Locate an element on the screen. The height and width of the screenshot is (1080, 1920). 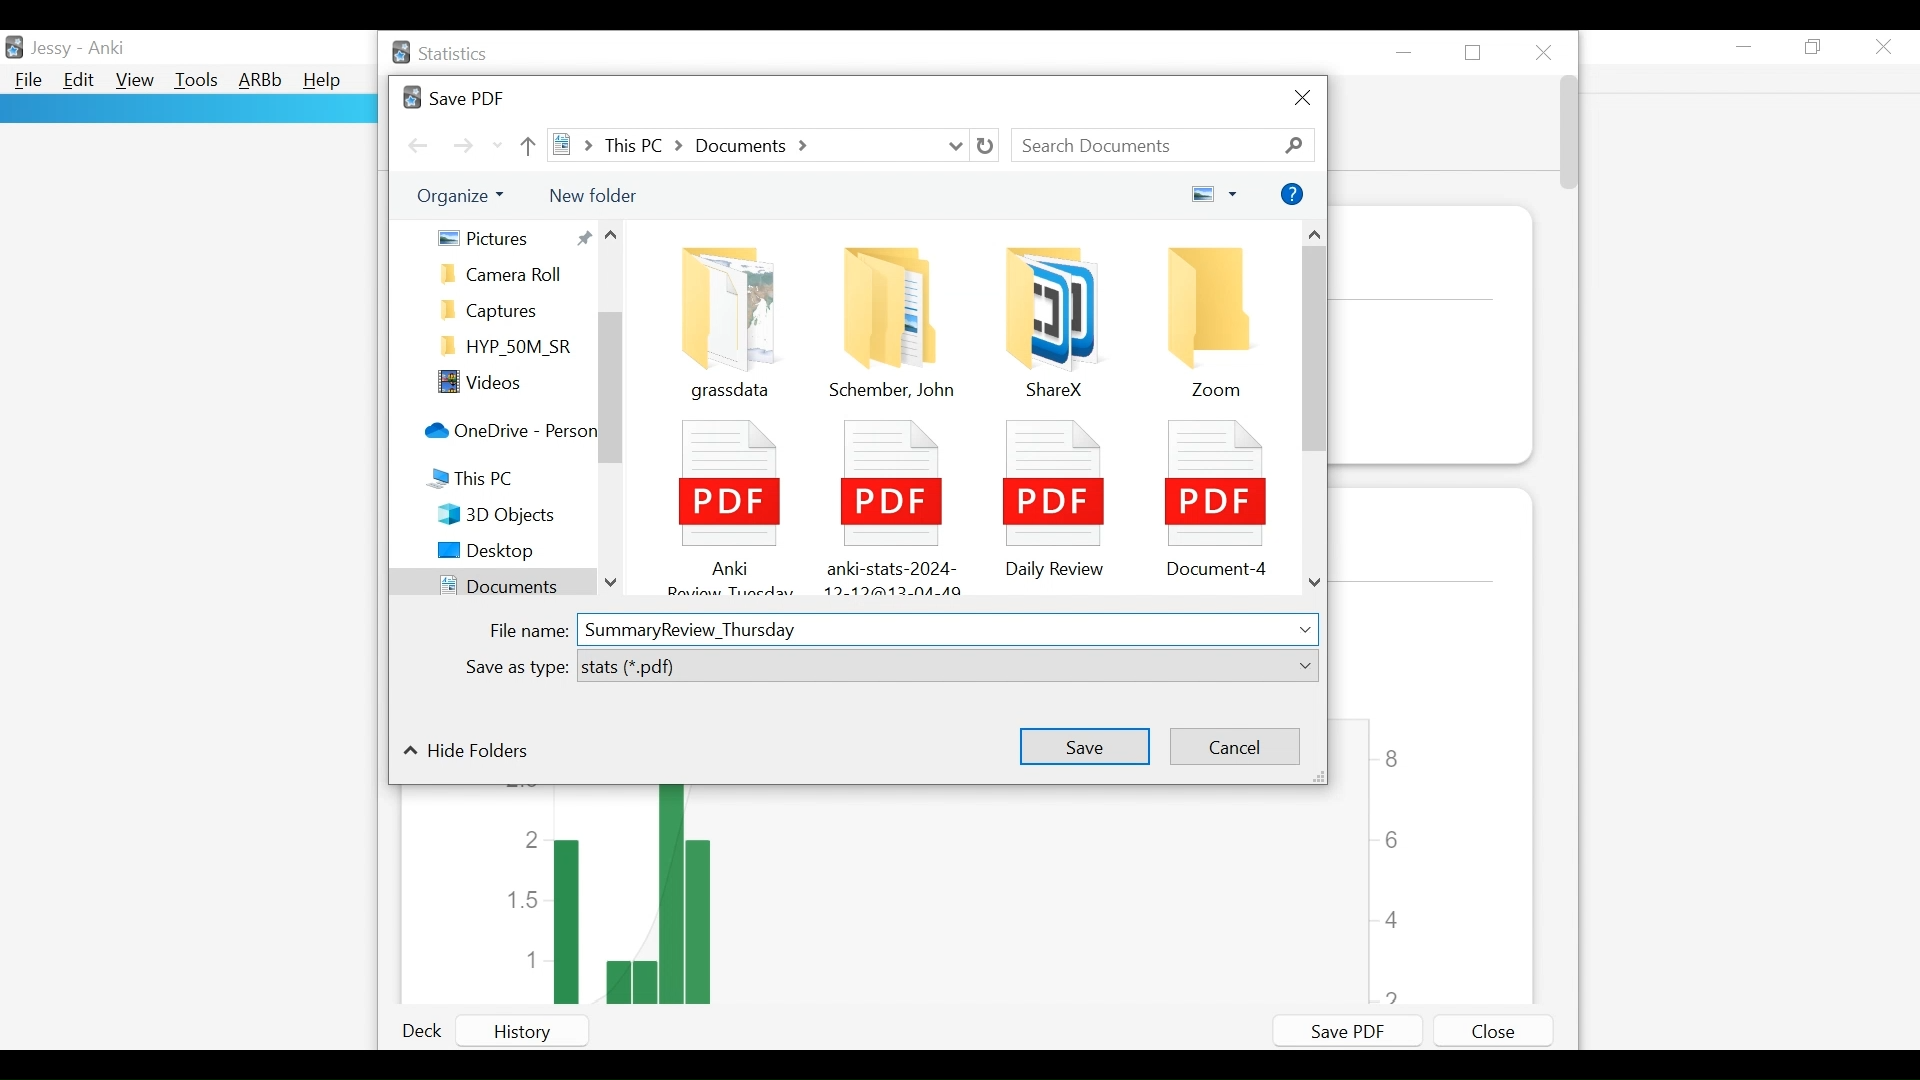
Organize is located at coordinates (466, 197).